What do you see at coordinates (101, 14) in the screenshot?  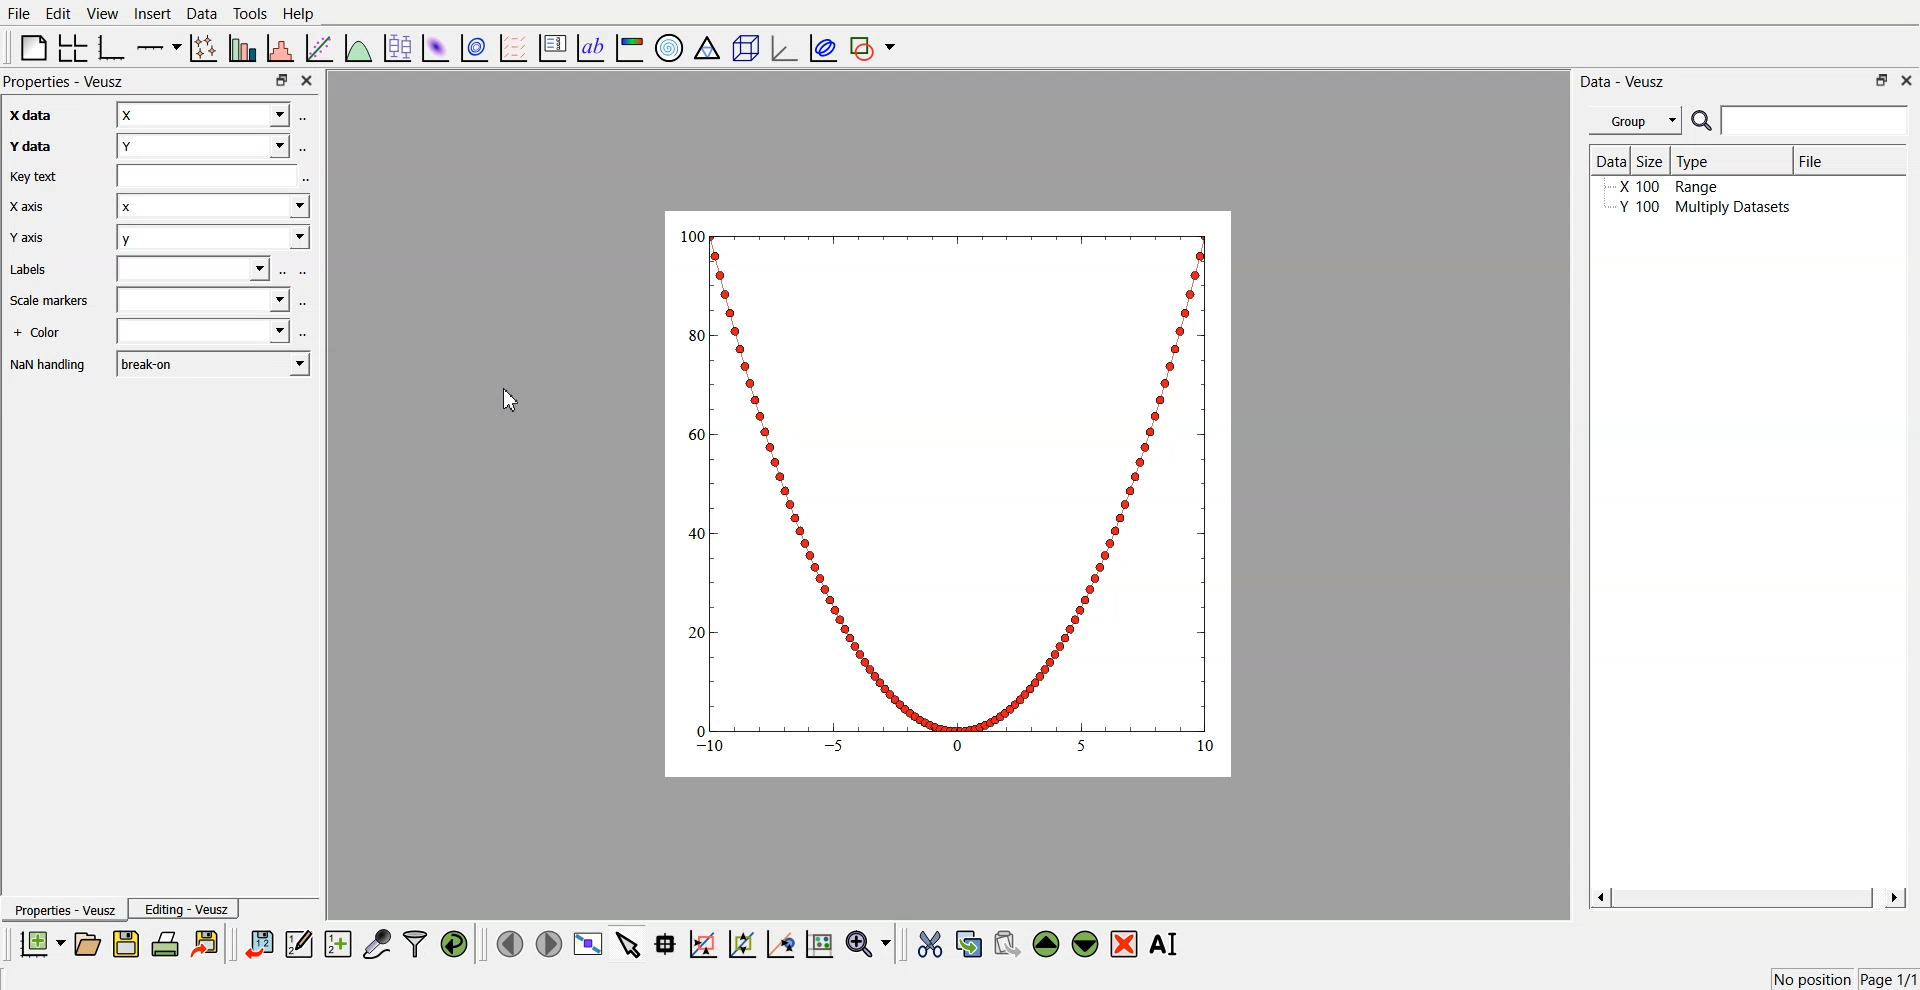 I see `View` at bounding box center [101, 14].